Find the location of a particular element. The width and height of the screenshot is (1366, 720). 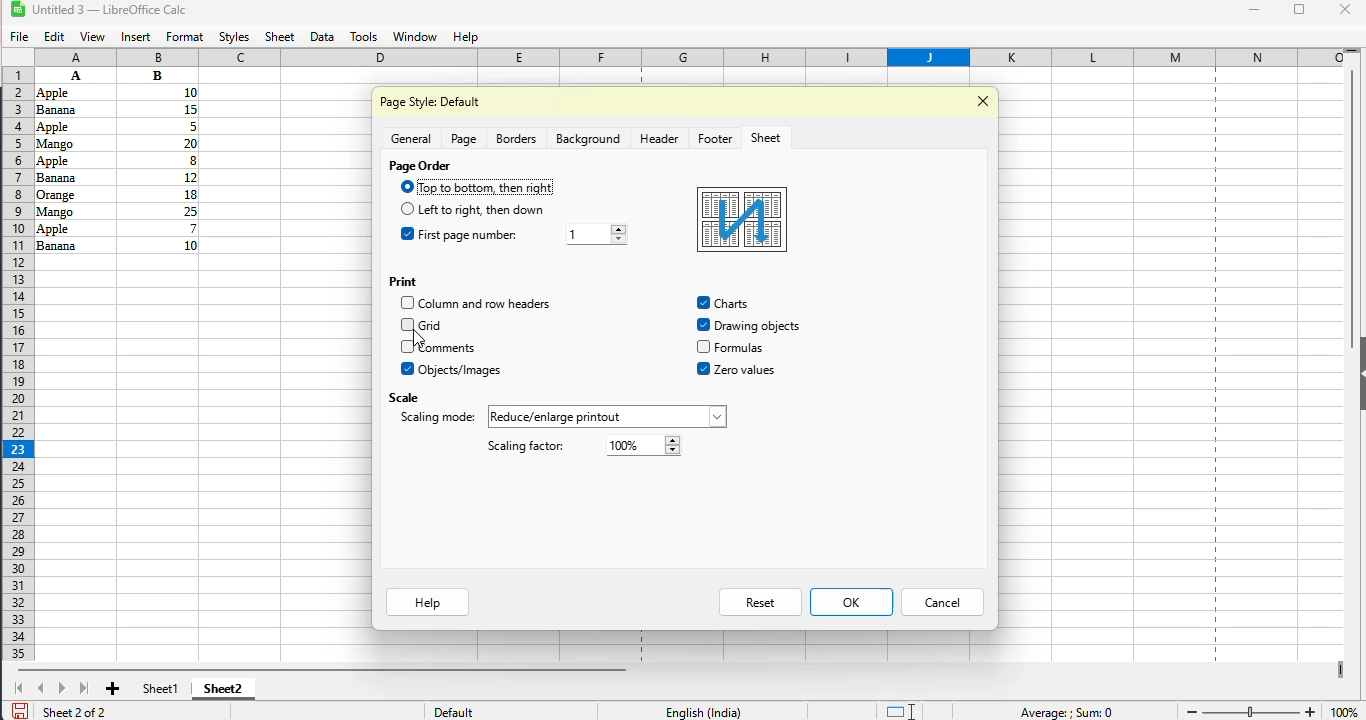

zero values is located at coordinates (704, 369).